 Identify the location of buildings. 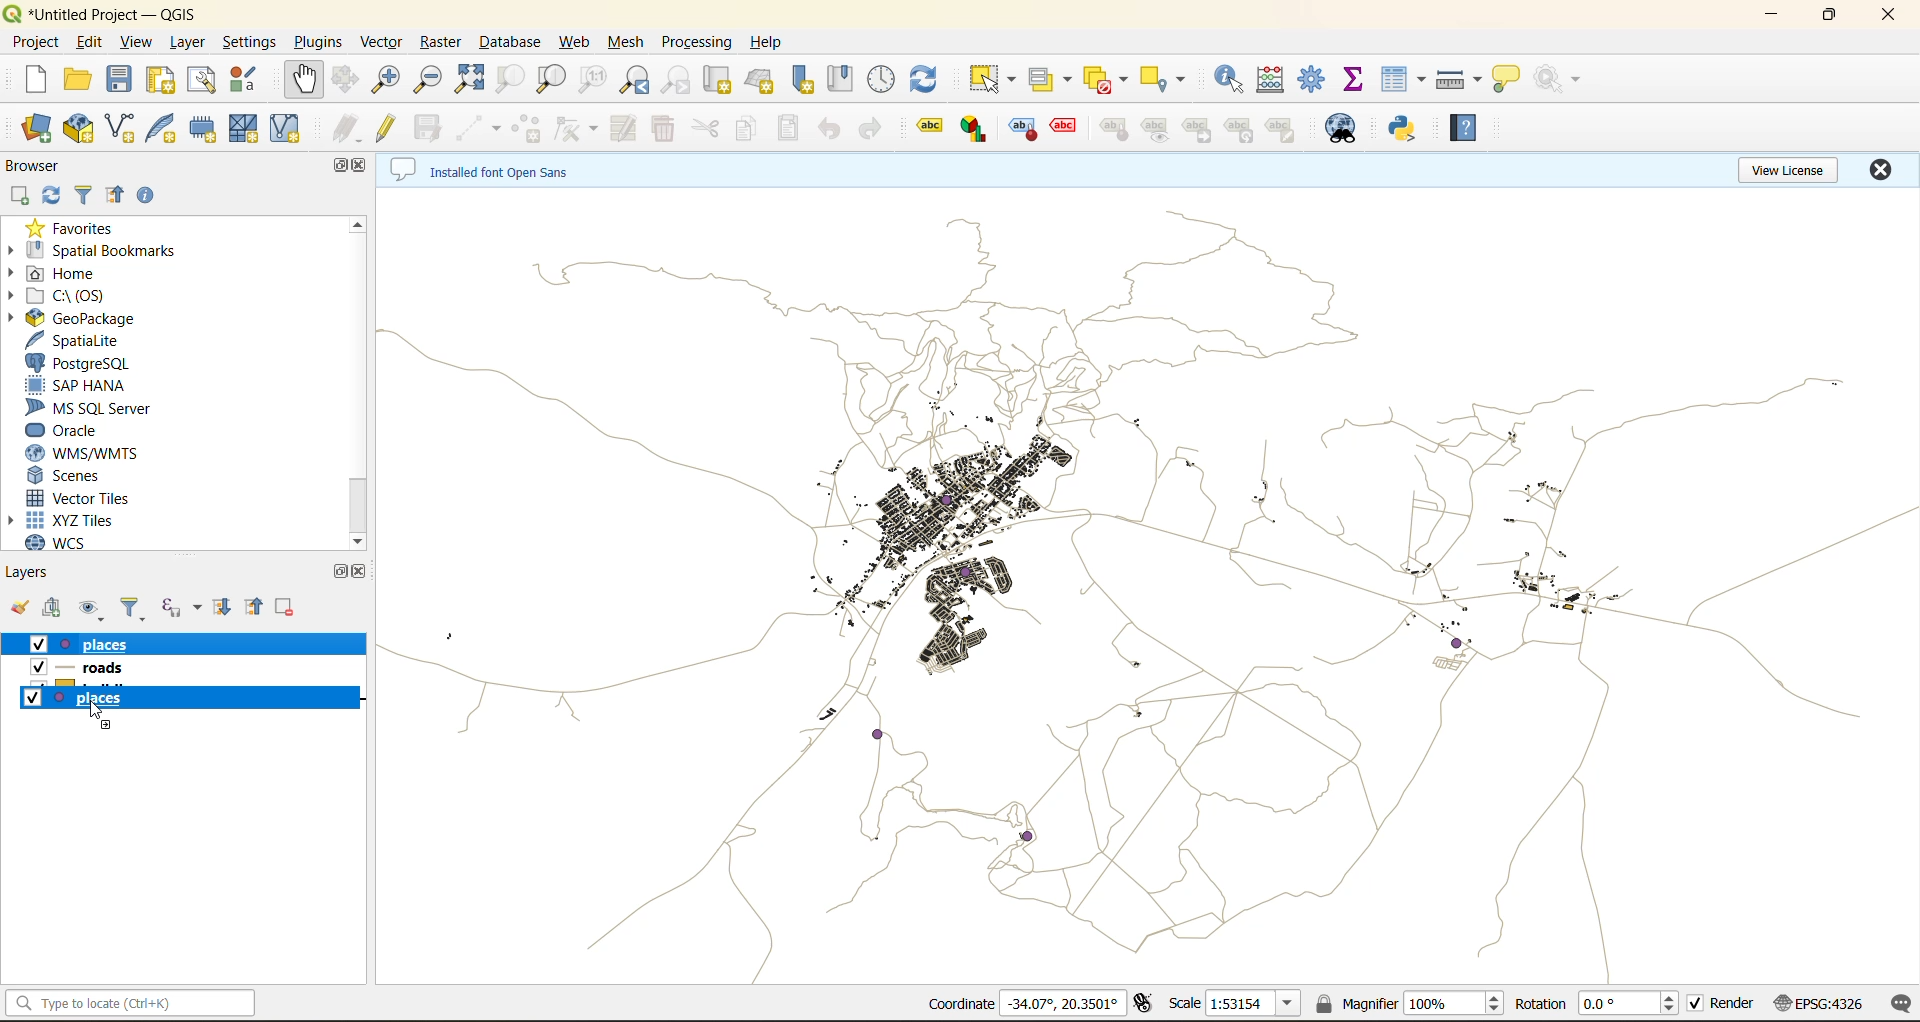
(188, 698).